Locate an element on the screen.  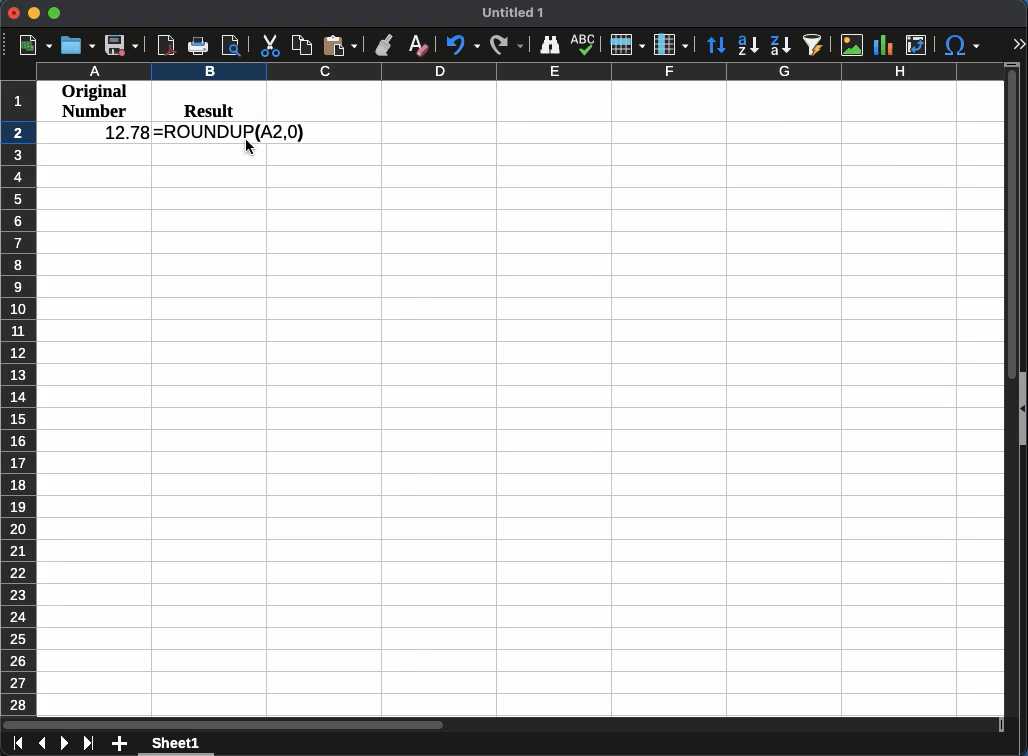
pivot table is located at coordinates (917, 44).